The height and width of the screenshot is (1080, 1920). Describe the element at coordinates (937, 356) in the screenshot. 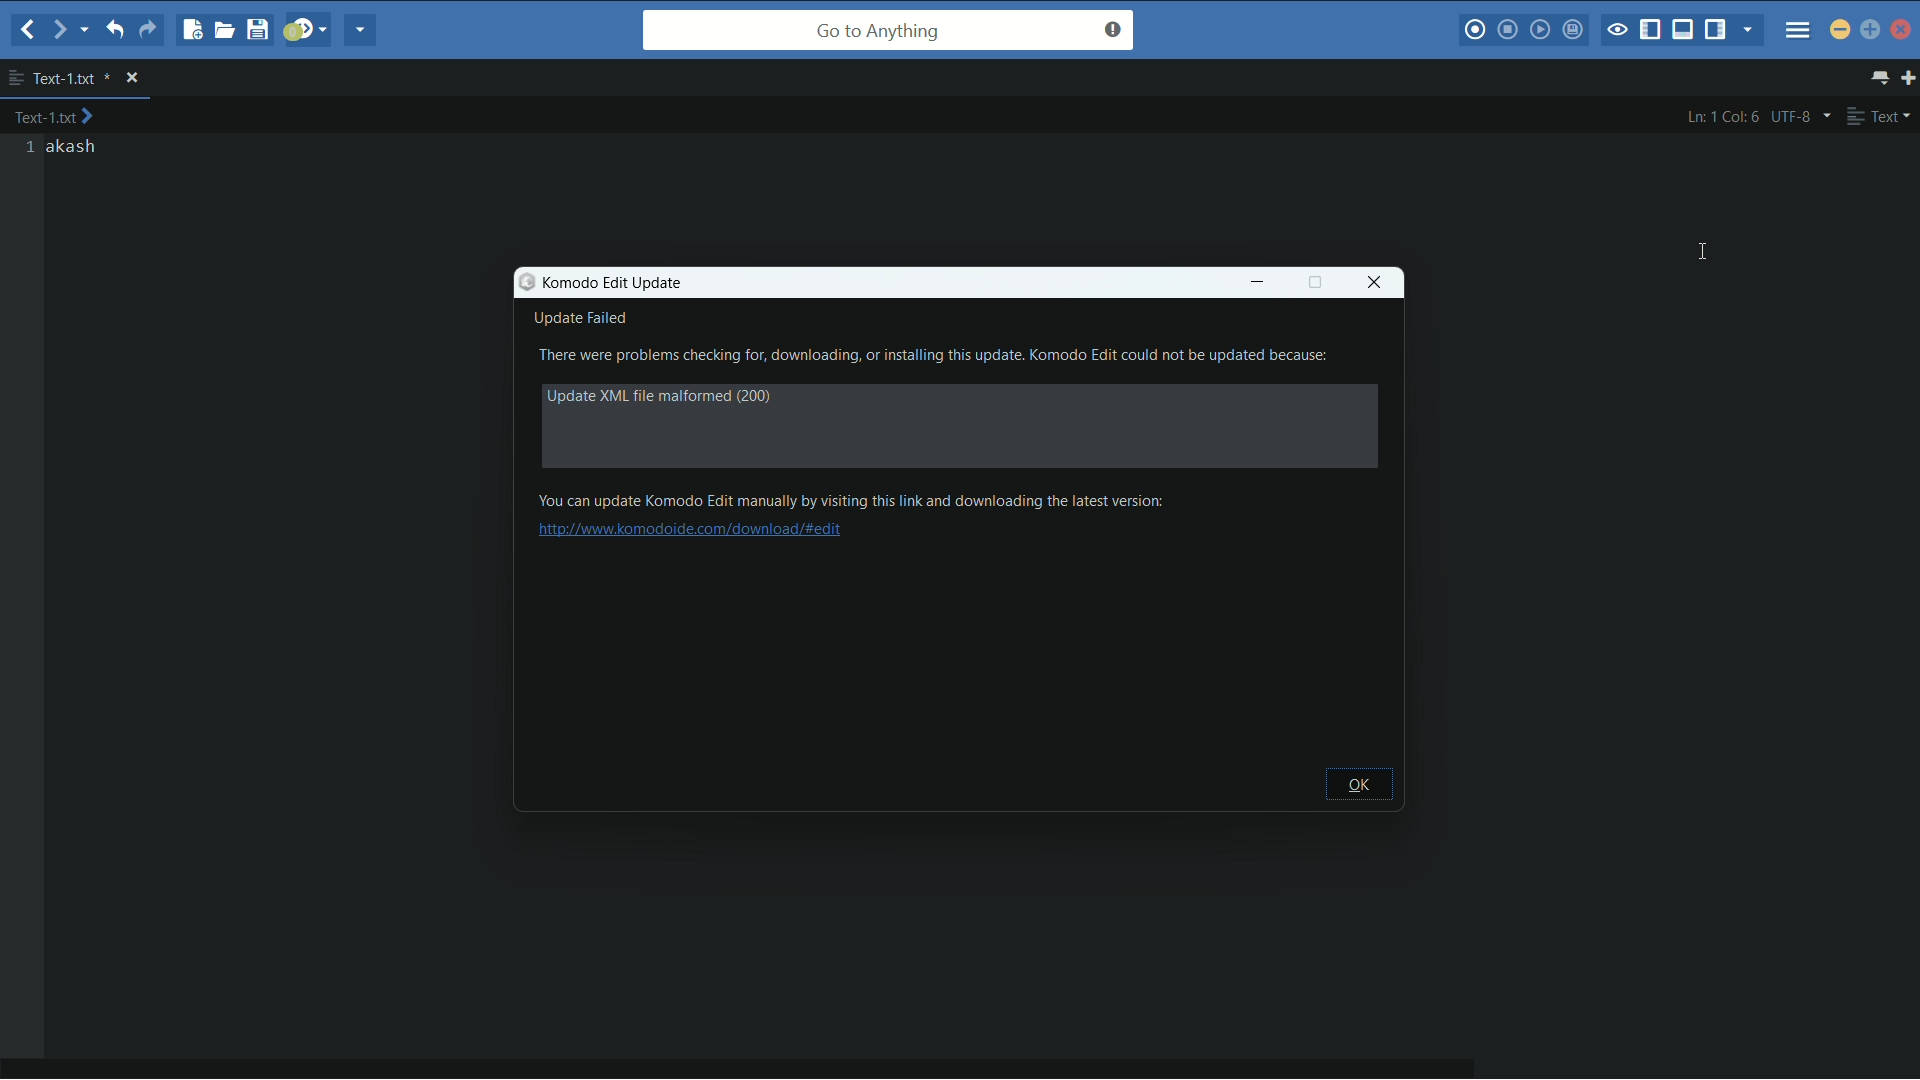

I see `text` at that location.